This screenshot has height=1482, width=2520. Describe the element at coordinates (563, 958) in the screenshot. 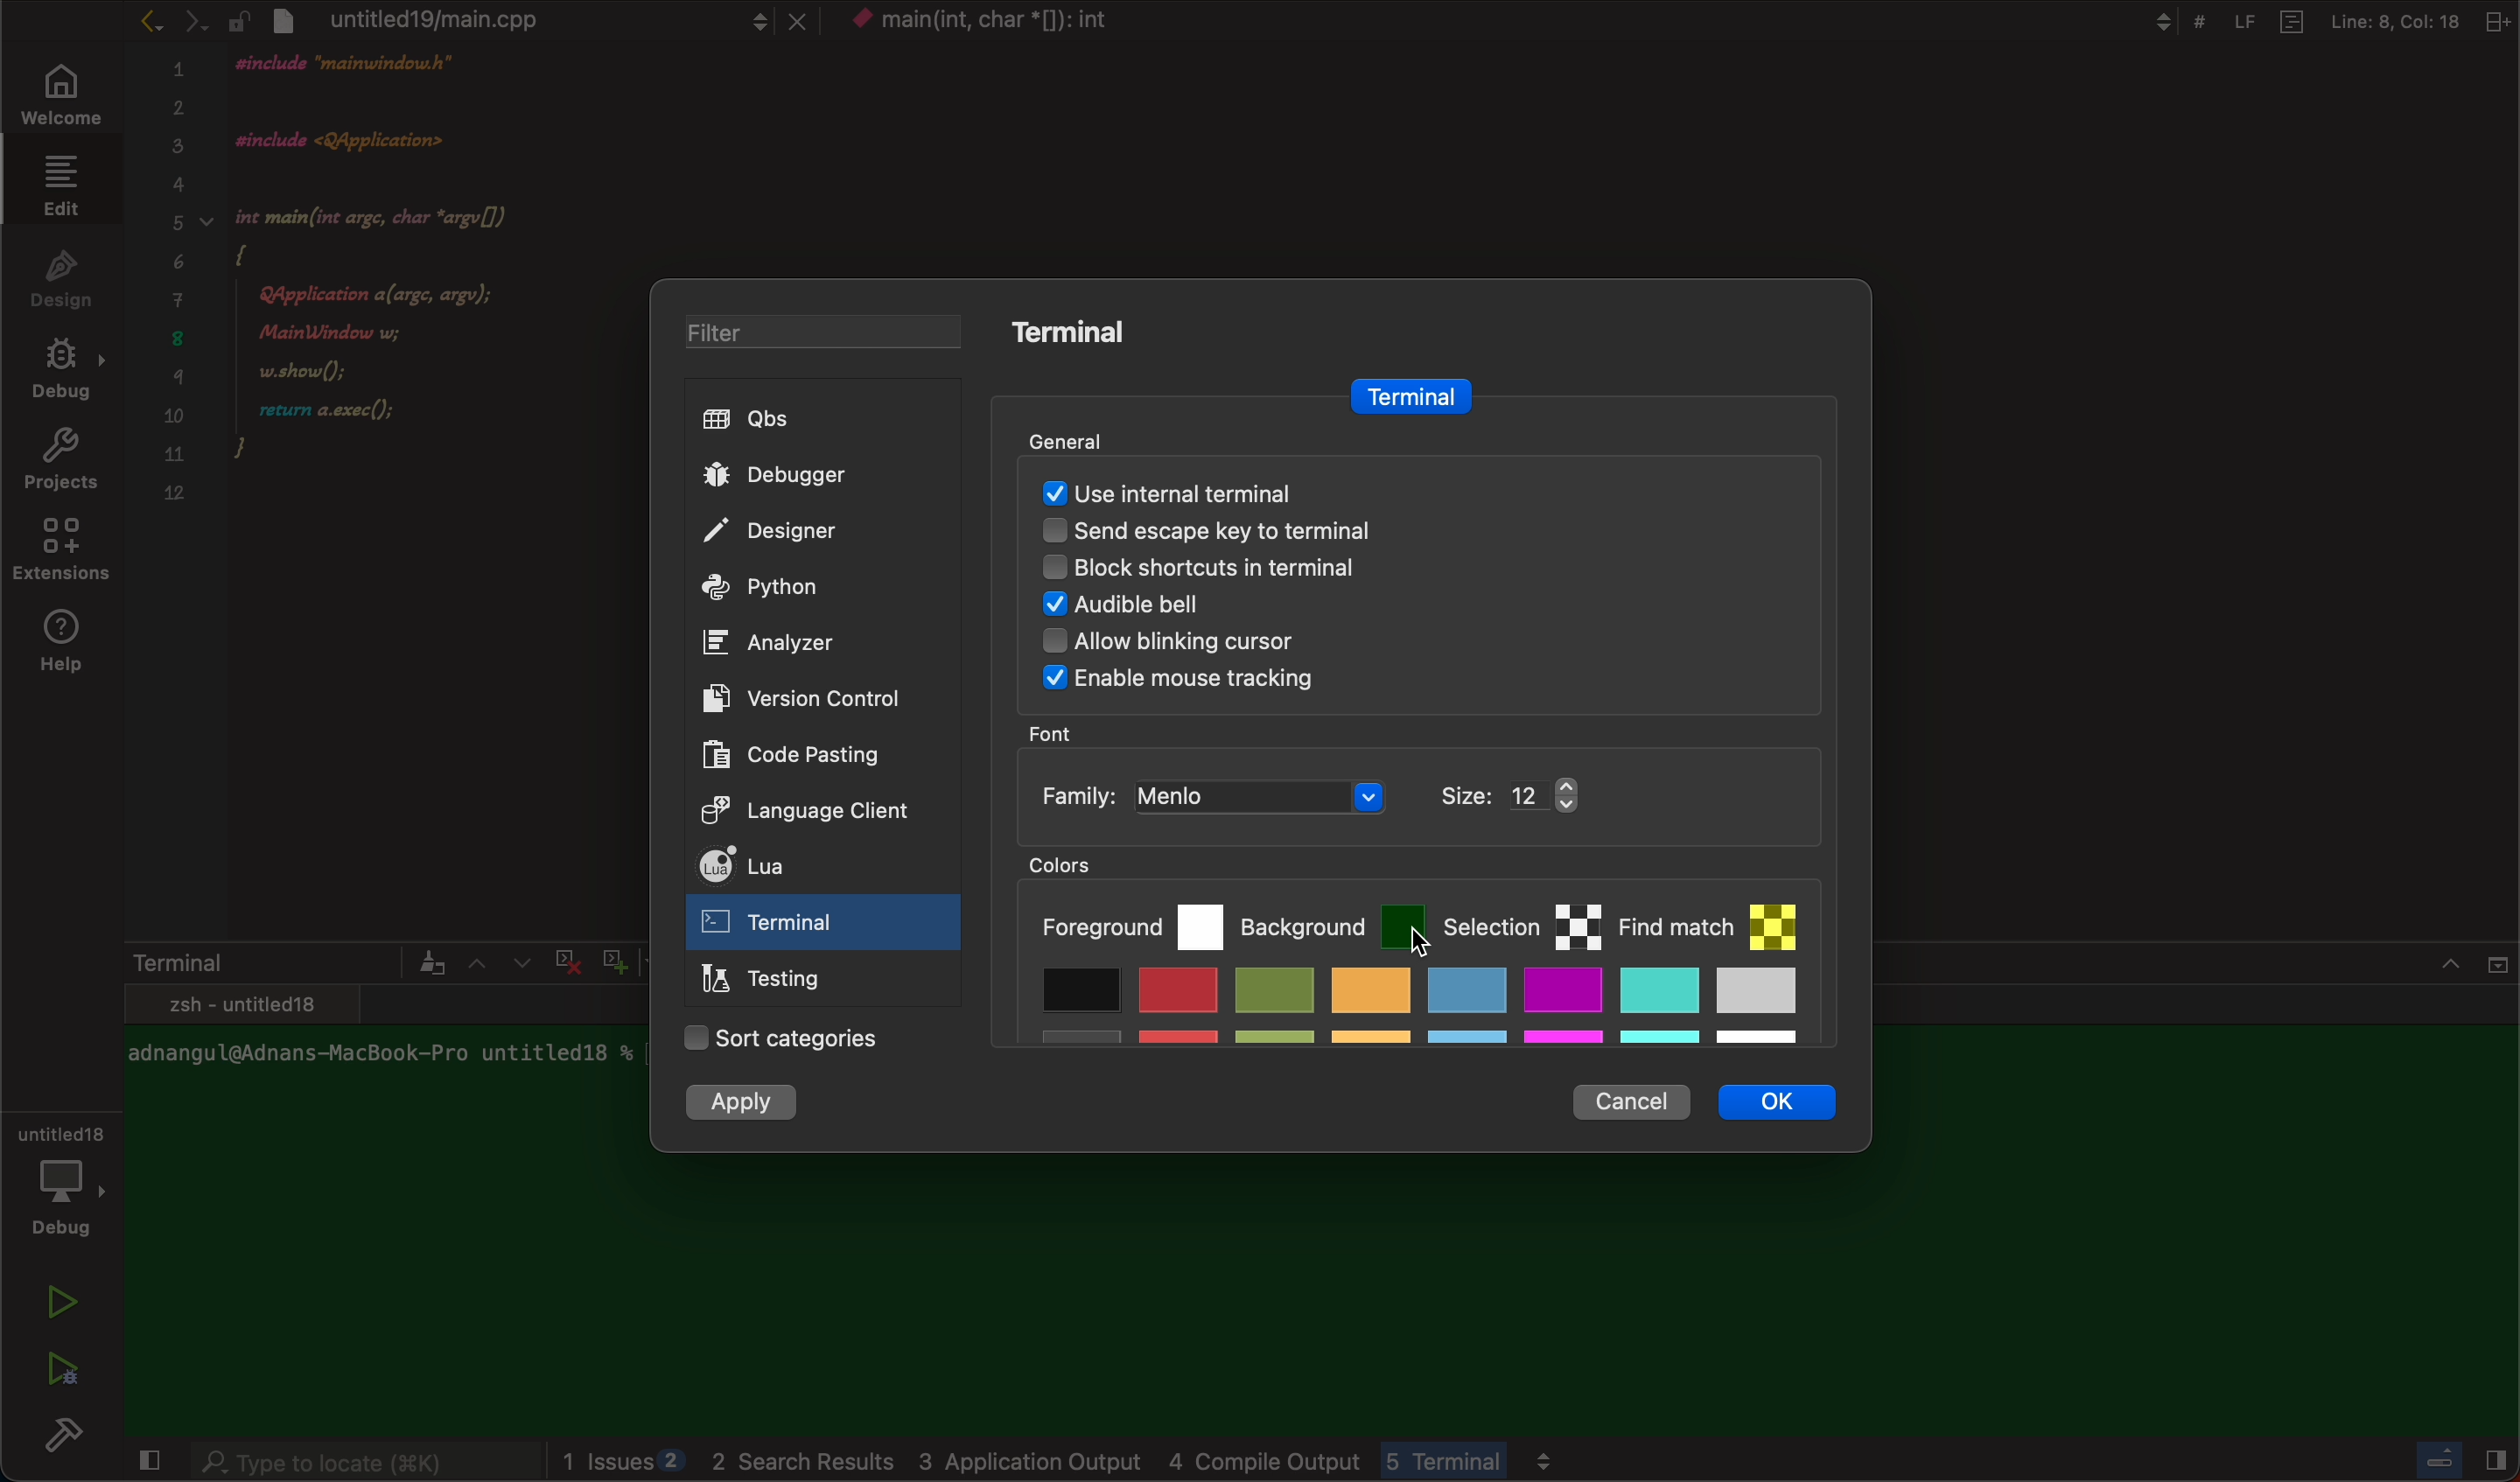

I see `cross` at that location.